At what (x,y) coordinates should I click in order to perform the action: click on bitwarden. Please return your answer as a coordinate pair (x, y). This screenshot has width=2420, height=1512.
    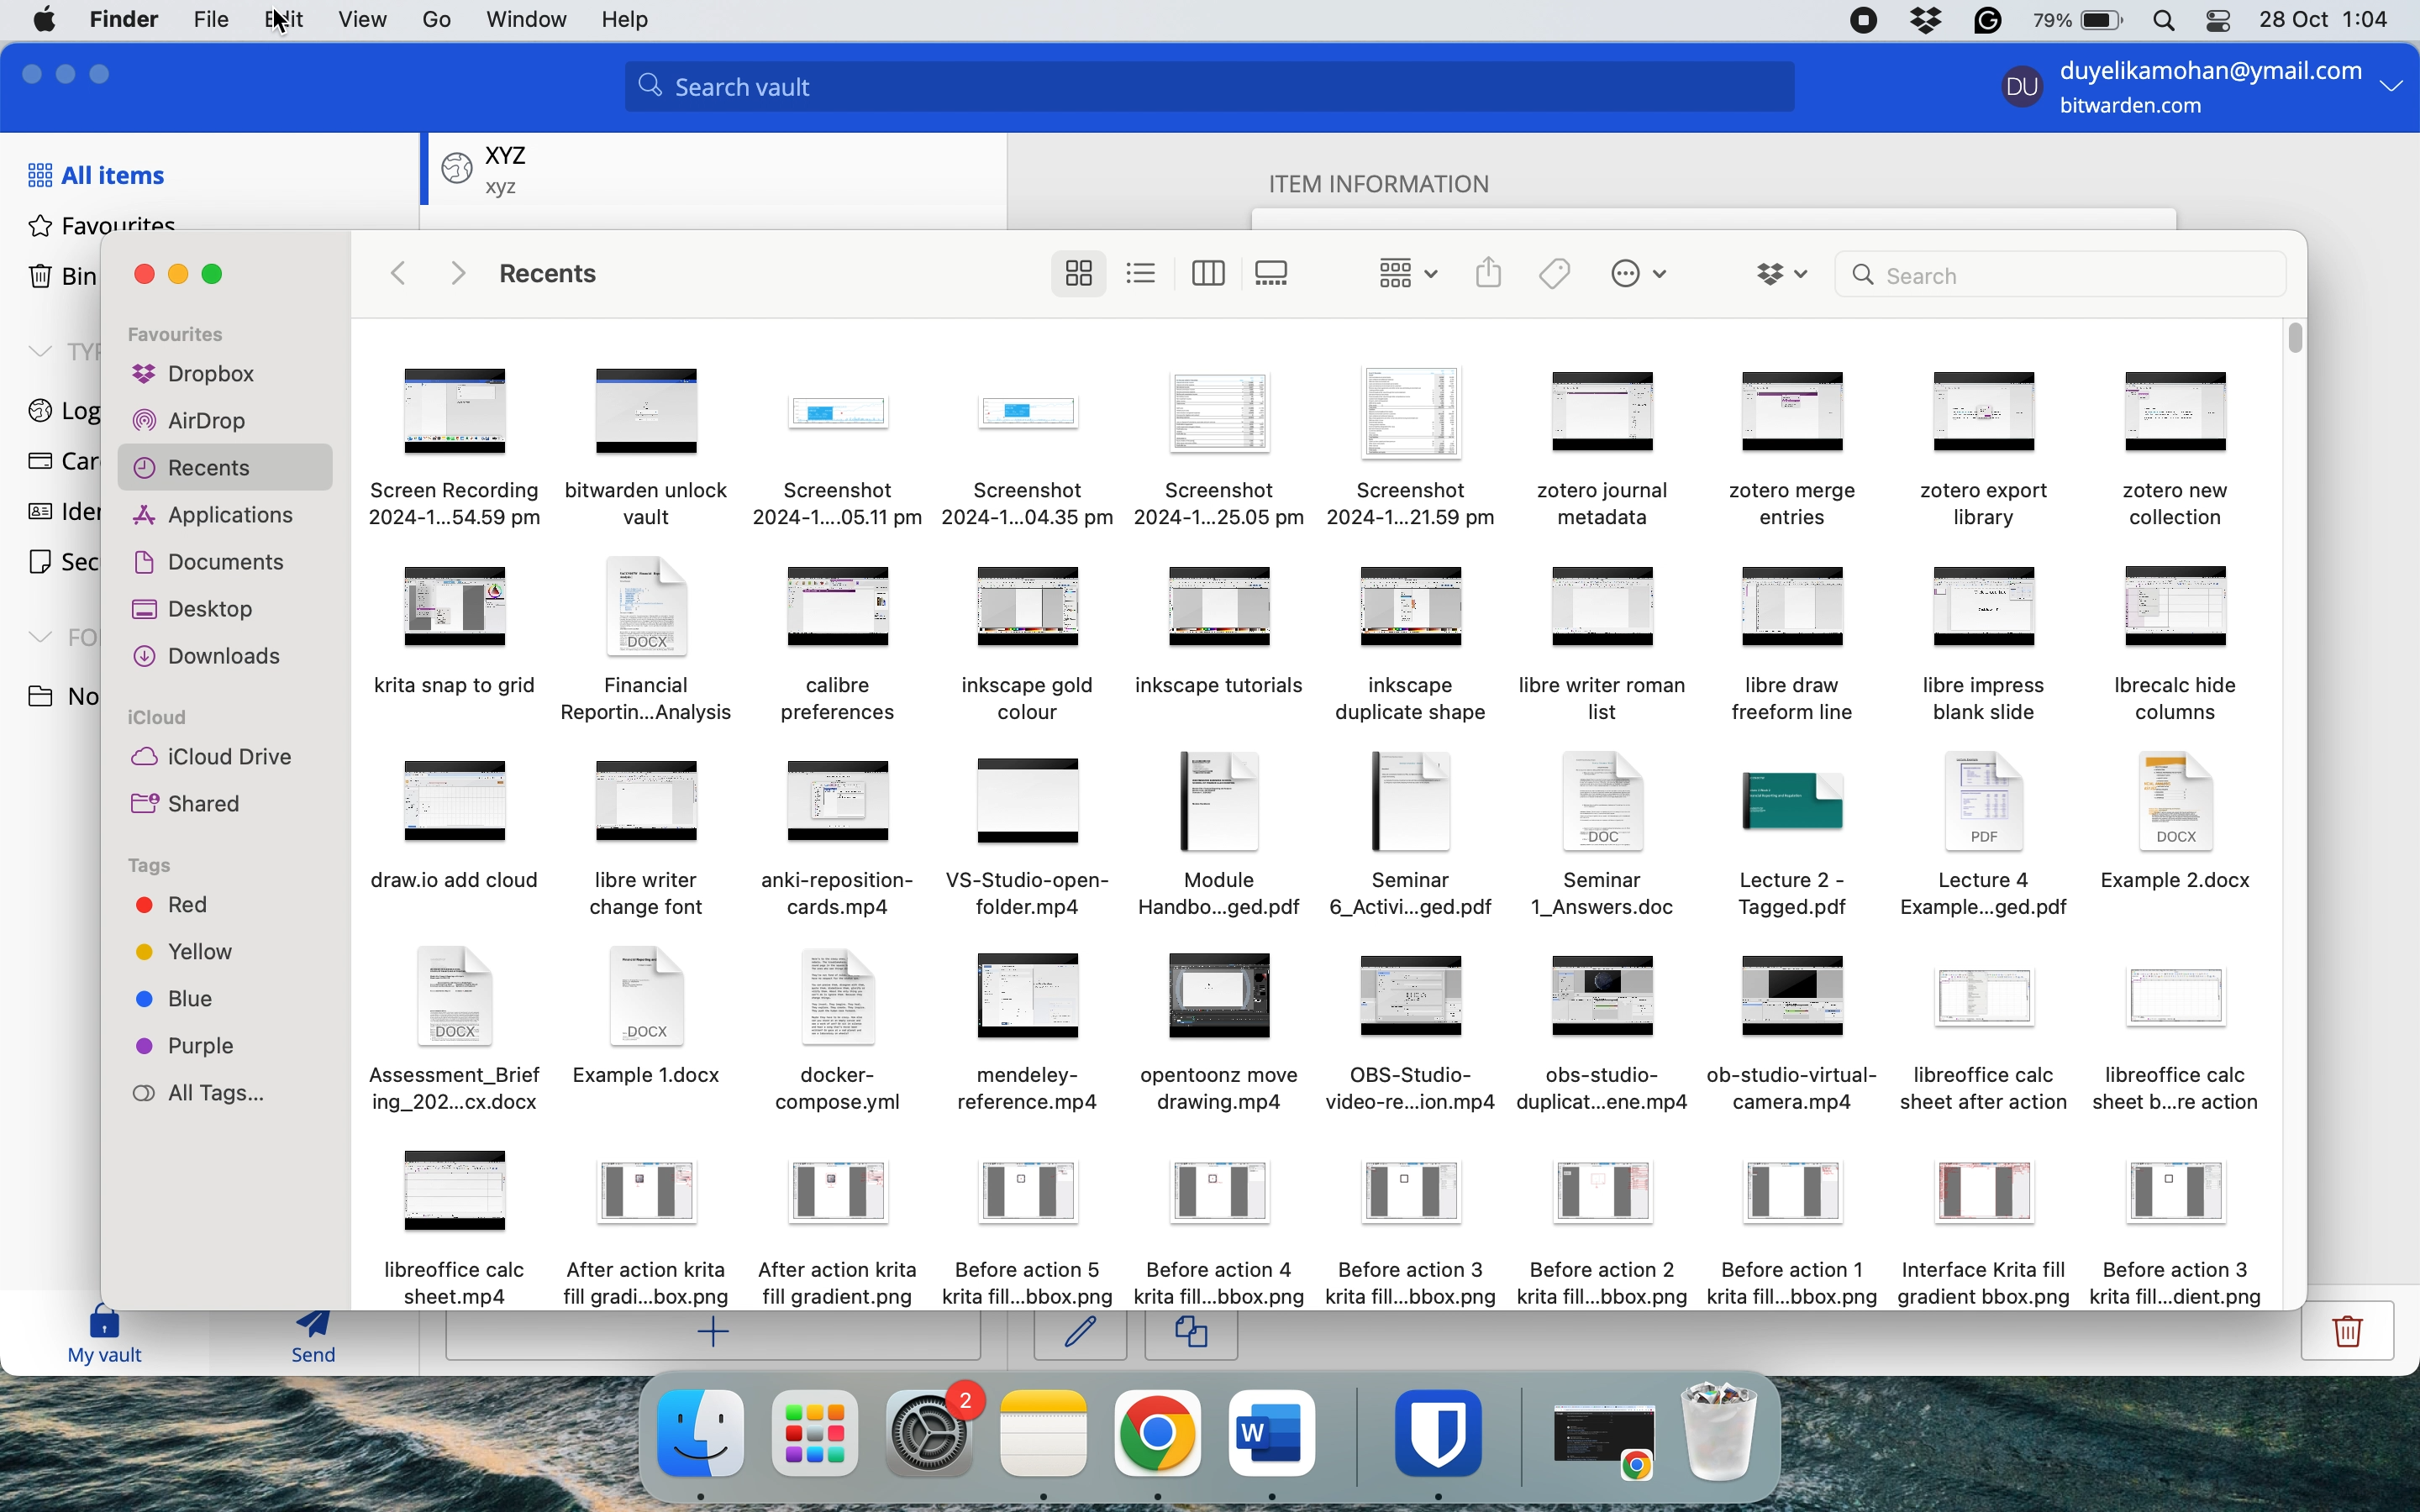
    Looking at the image, I should click on (1445, 1432).